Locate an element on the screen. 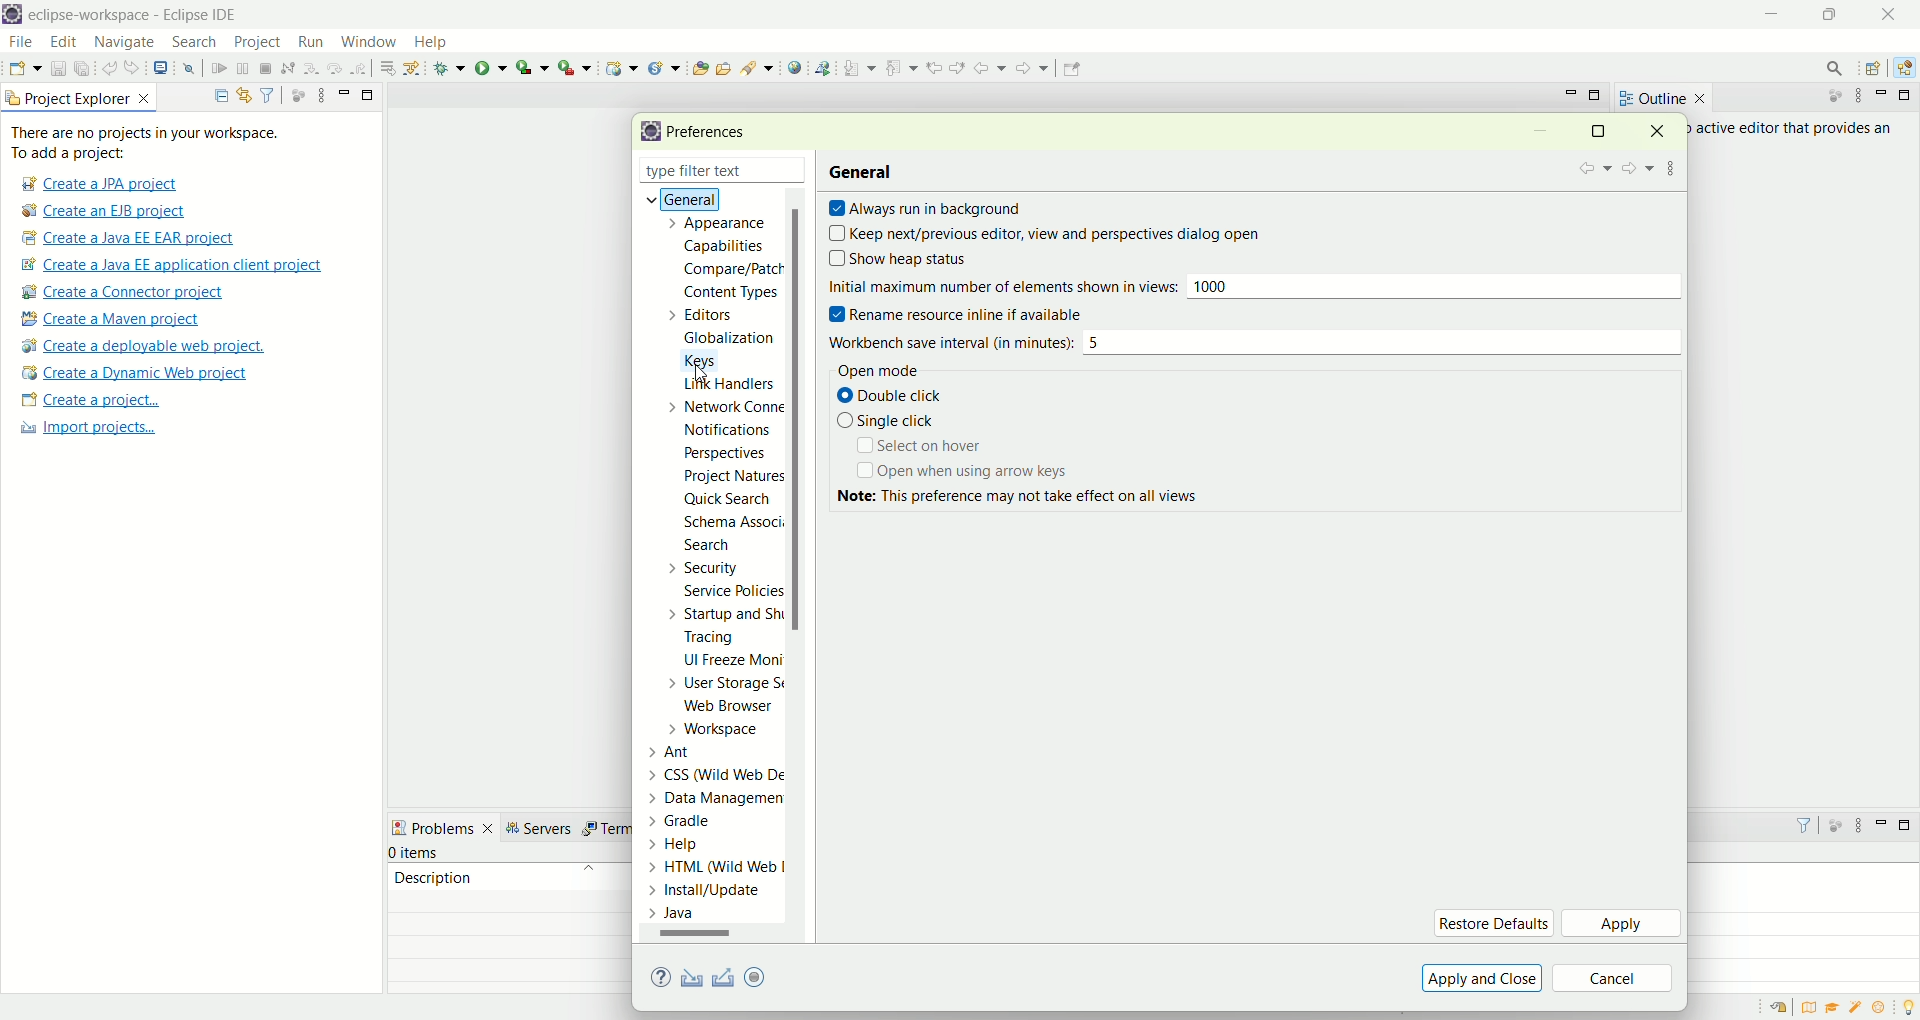 Image resolution: width=1920 pixels, height=1020 pixels. notifications is located at coordinates (734, 429).